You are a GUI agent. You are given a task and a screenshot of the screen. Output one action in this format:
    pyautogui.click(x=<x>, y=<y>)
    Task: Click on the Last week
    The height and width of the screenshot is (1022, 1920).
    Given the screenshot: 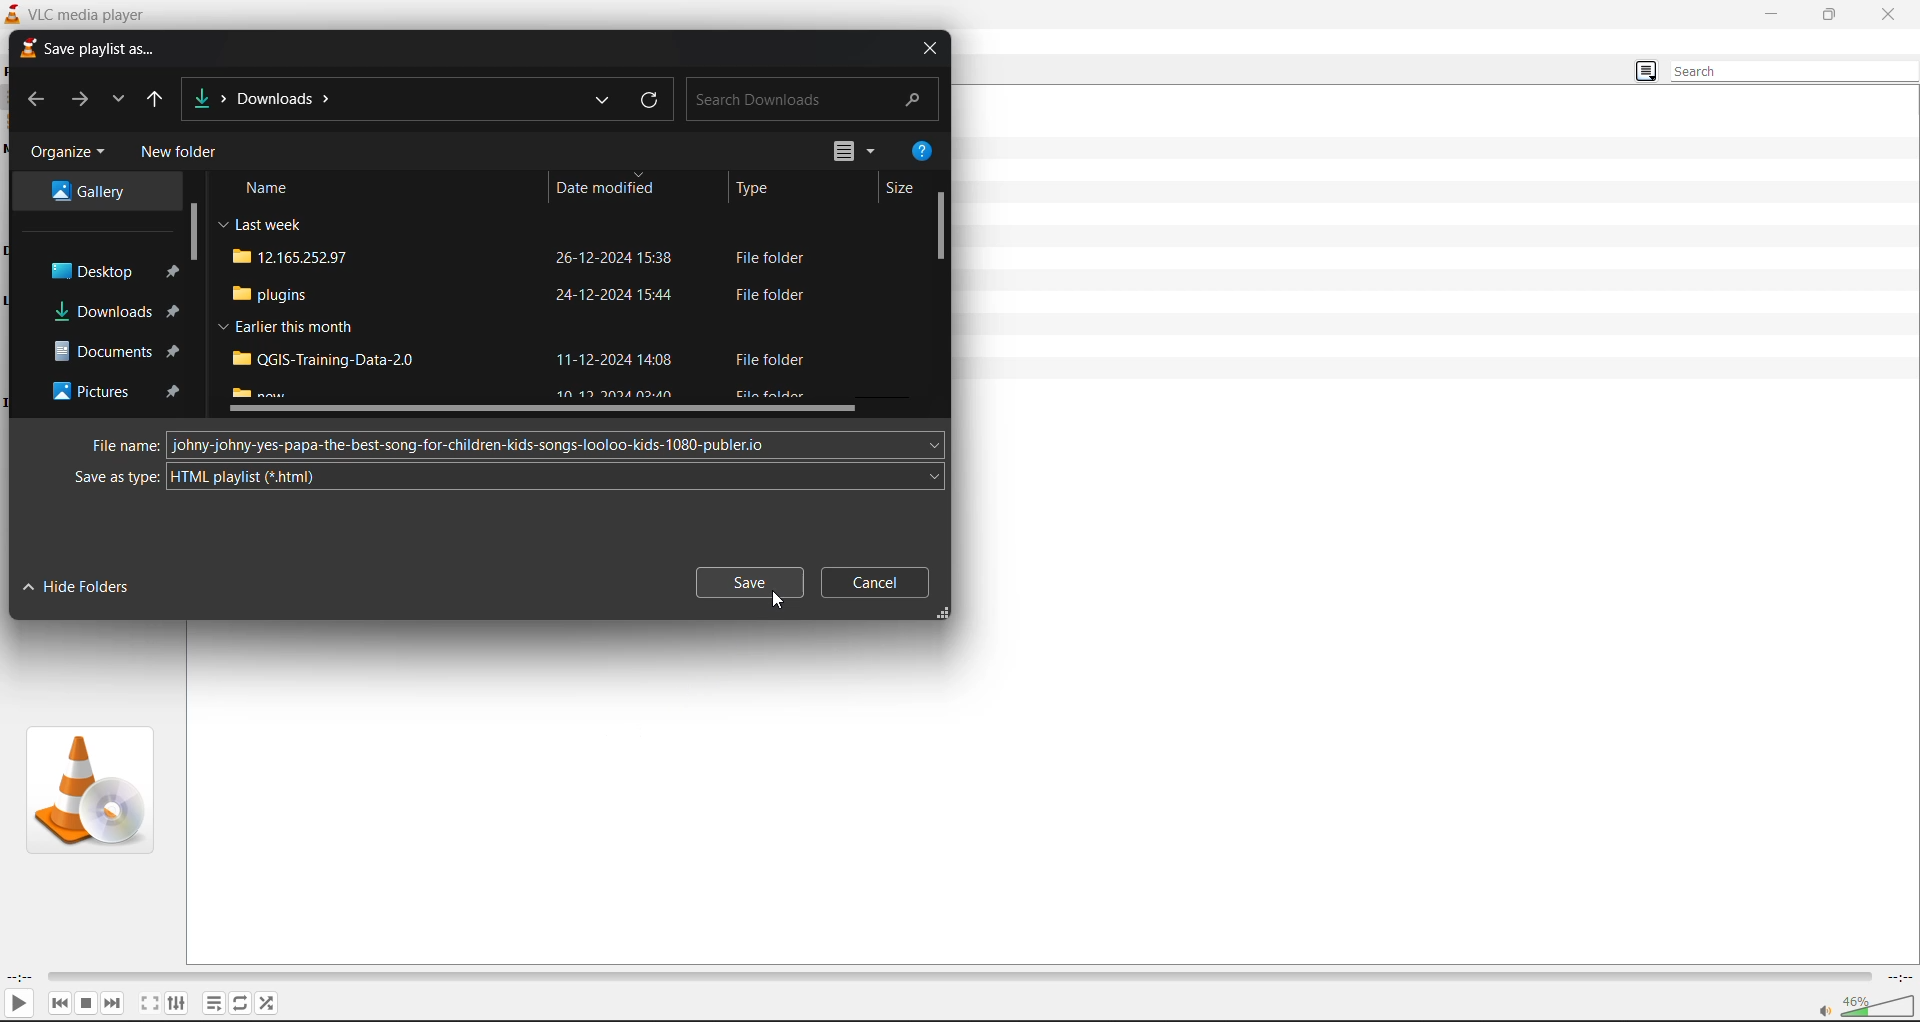 What is the action you would take?
    pyautogui.click(x=259, y=226)
    